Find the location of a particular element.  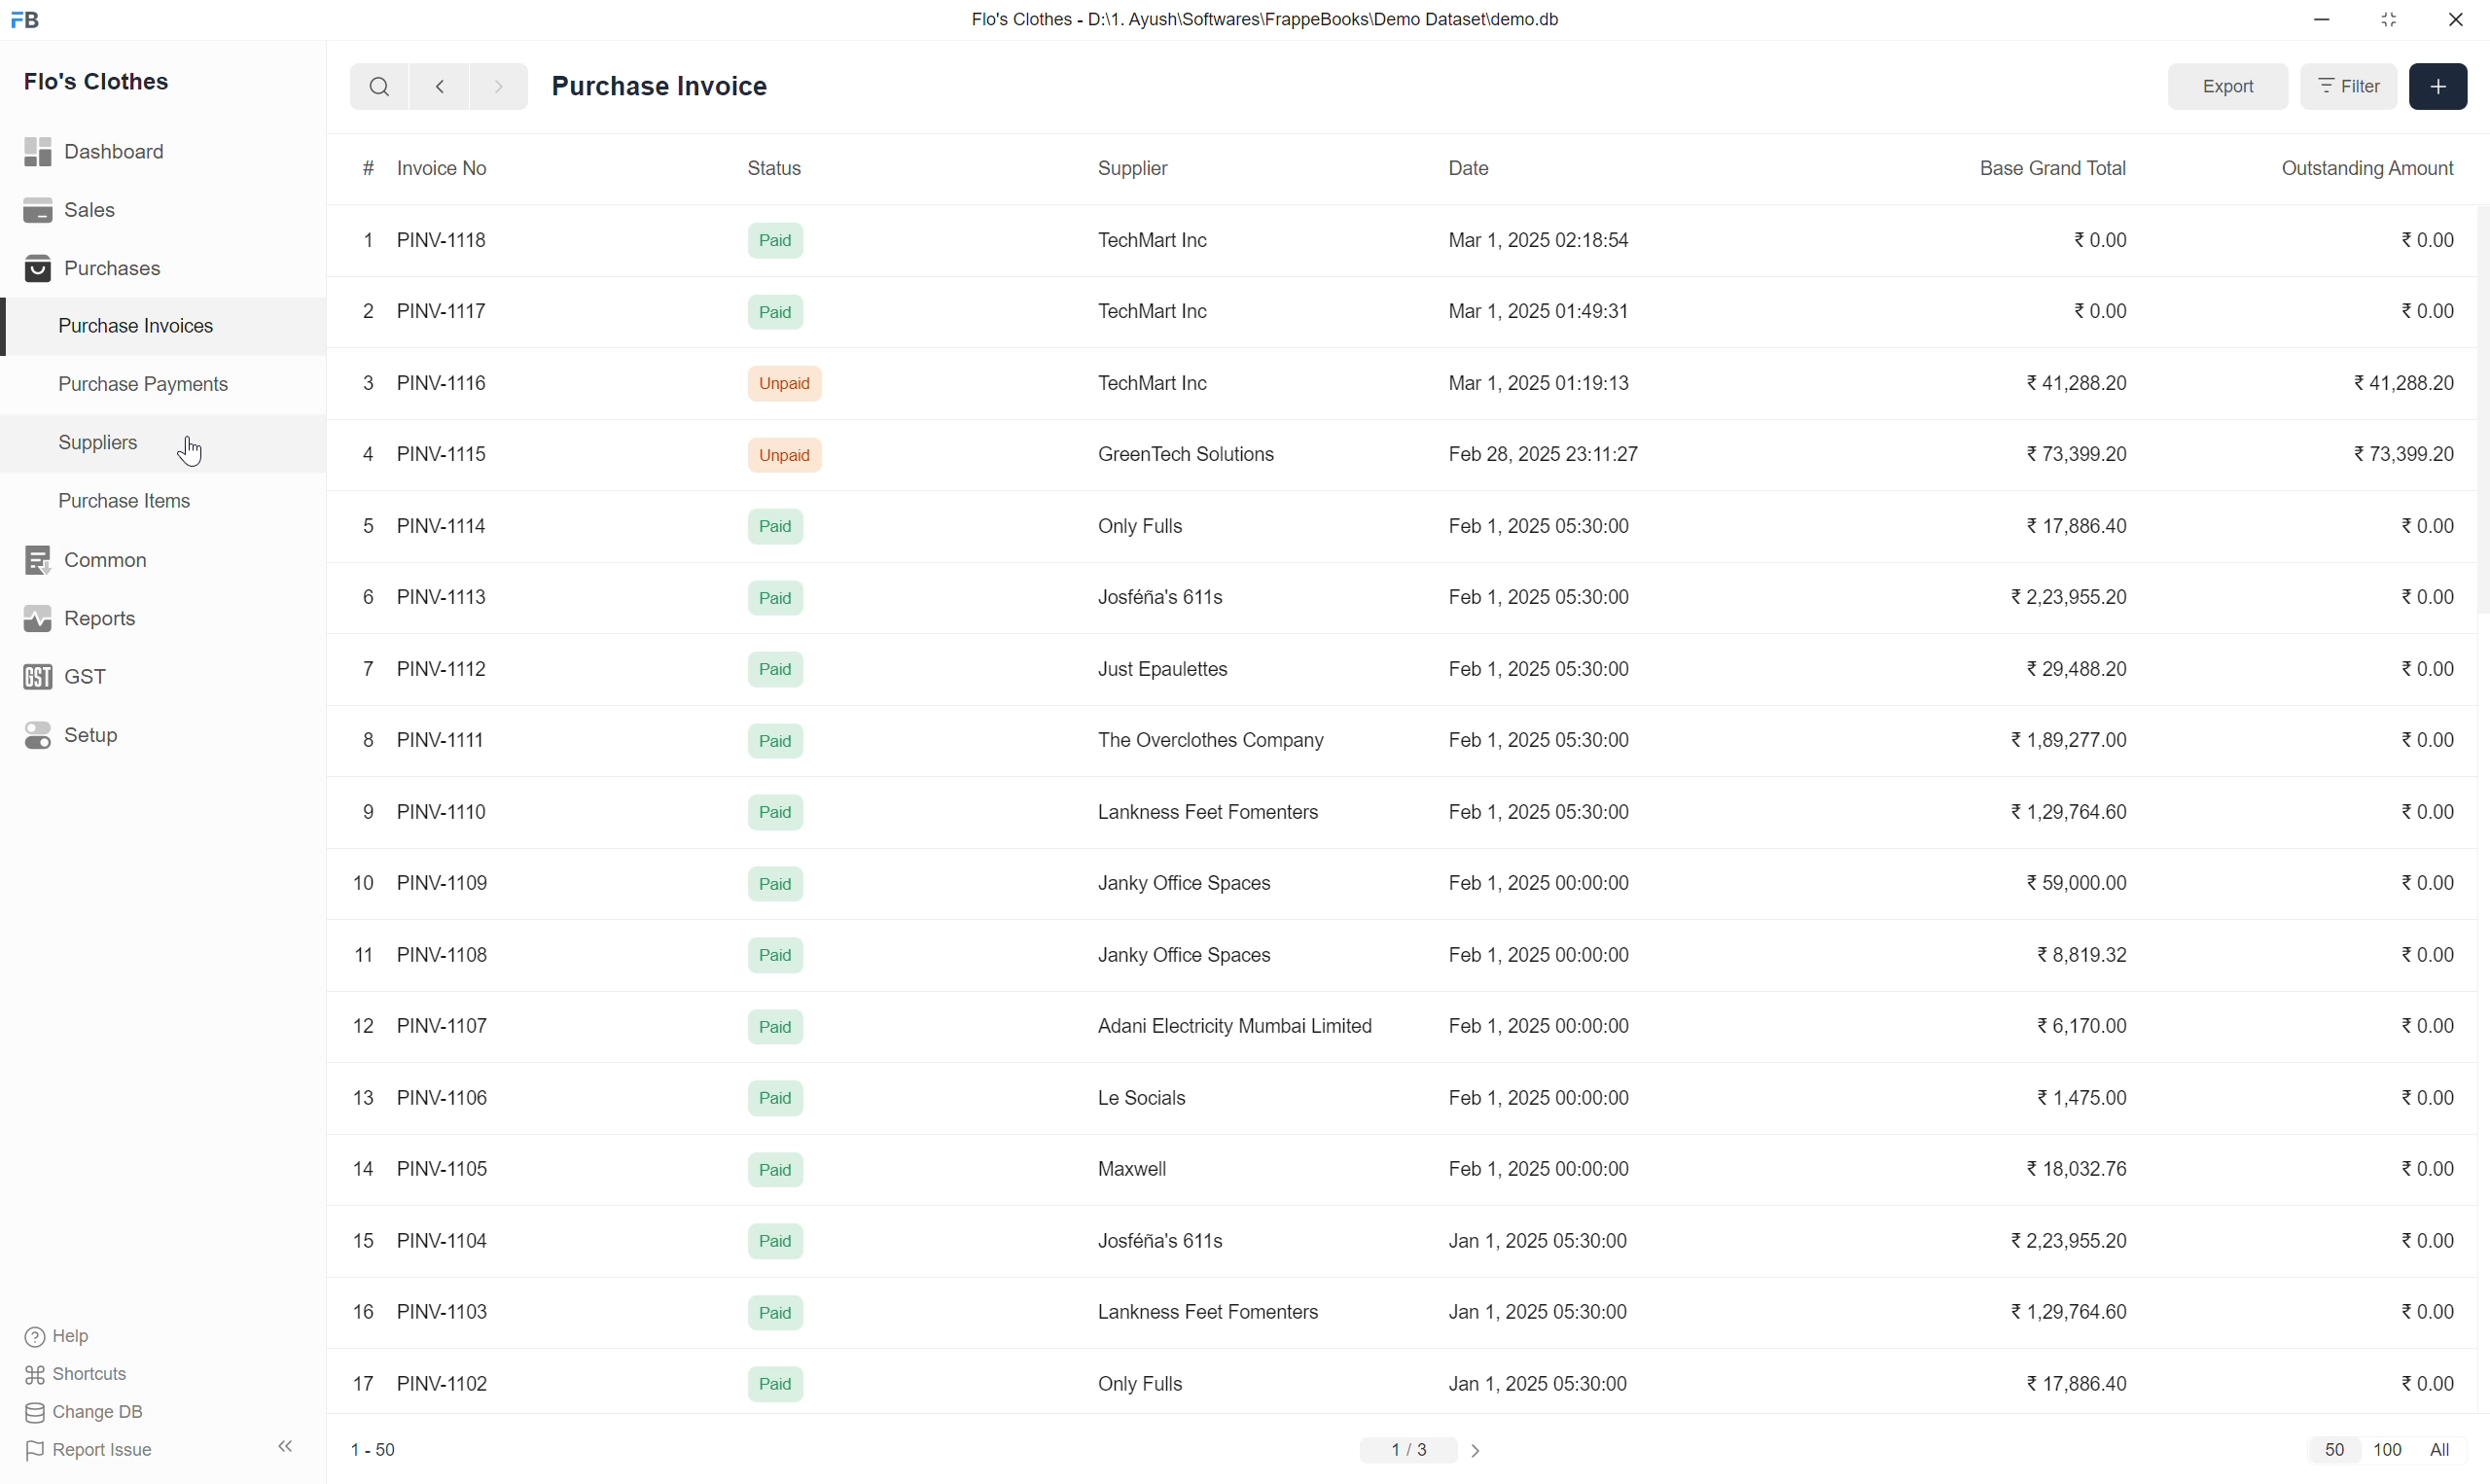

%2,23,955.20 is located at coordinates (2082, 592).